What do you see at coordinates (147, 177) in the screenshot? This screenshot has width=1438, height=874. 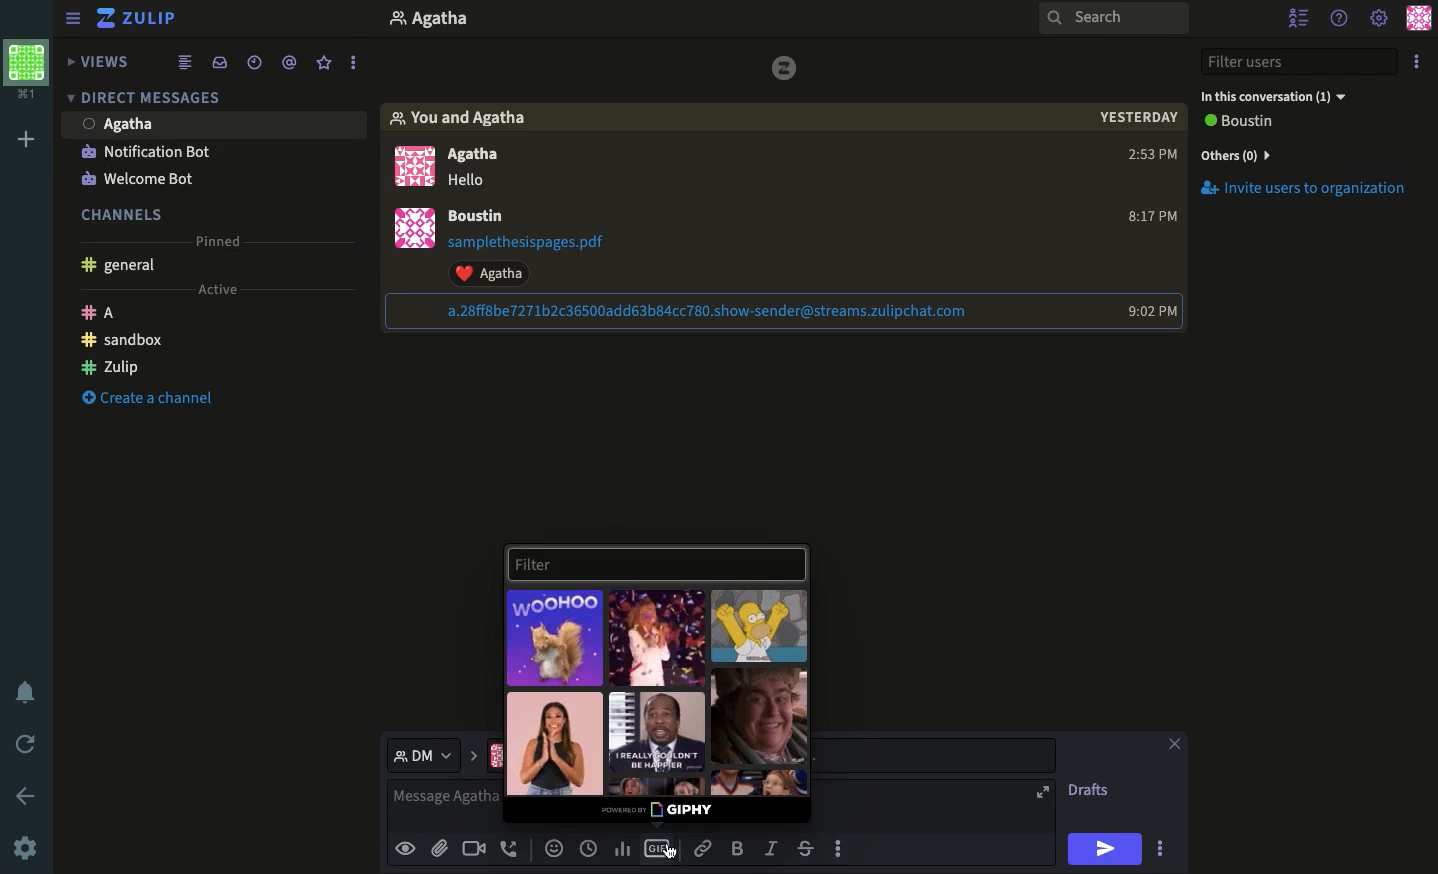 I see `Welcome bot` at bounding box center [147, 177].